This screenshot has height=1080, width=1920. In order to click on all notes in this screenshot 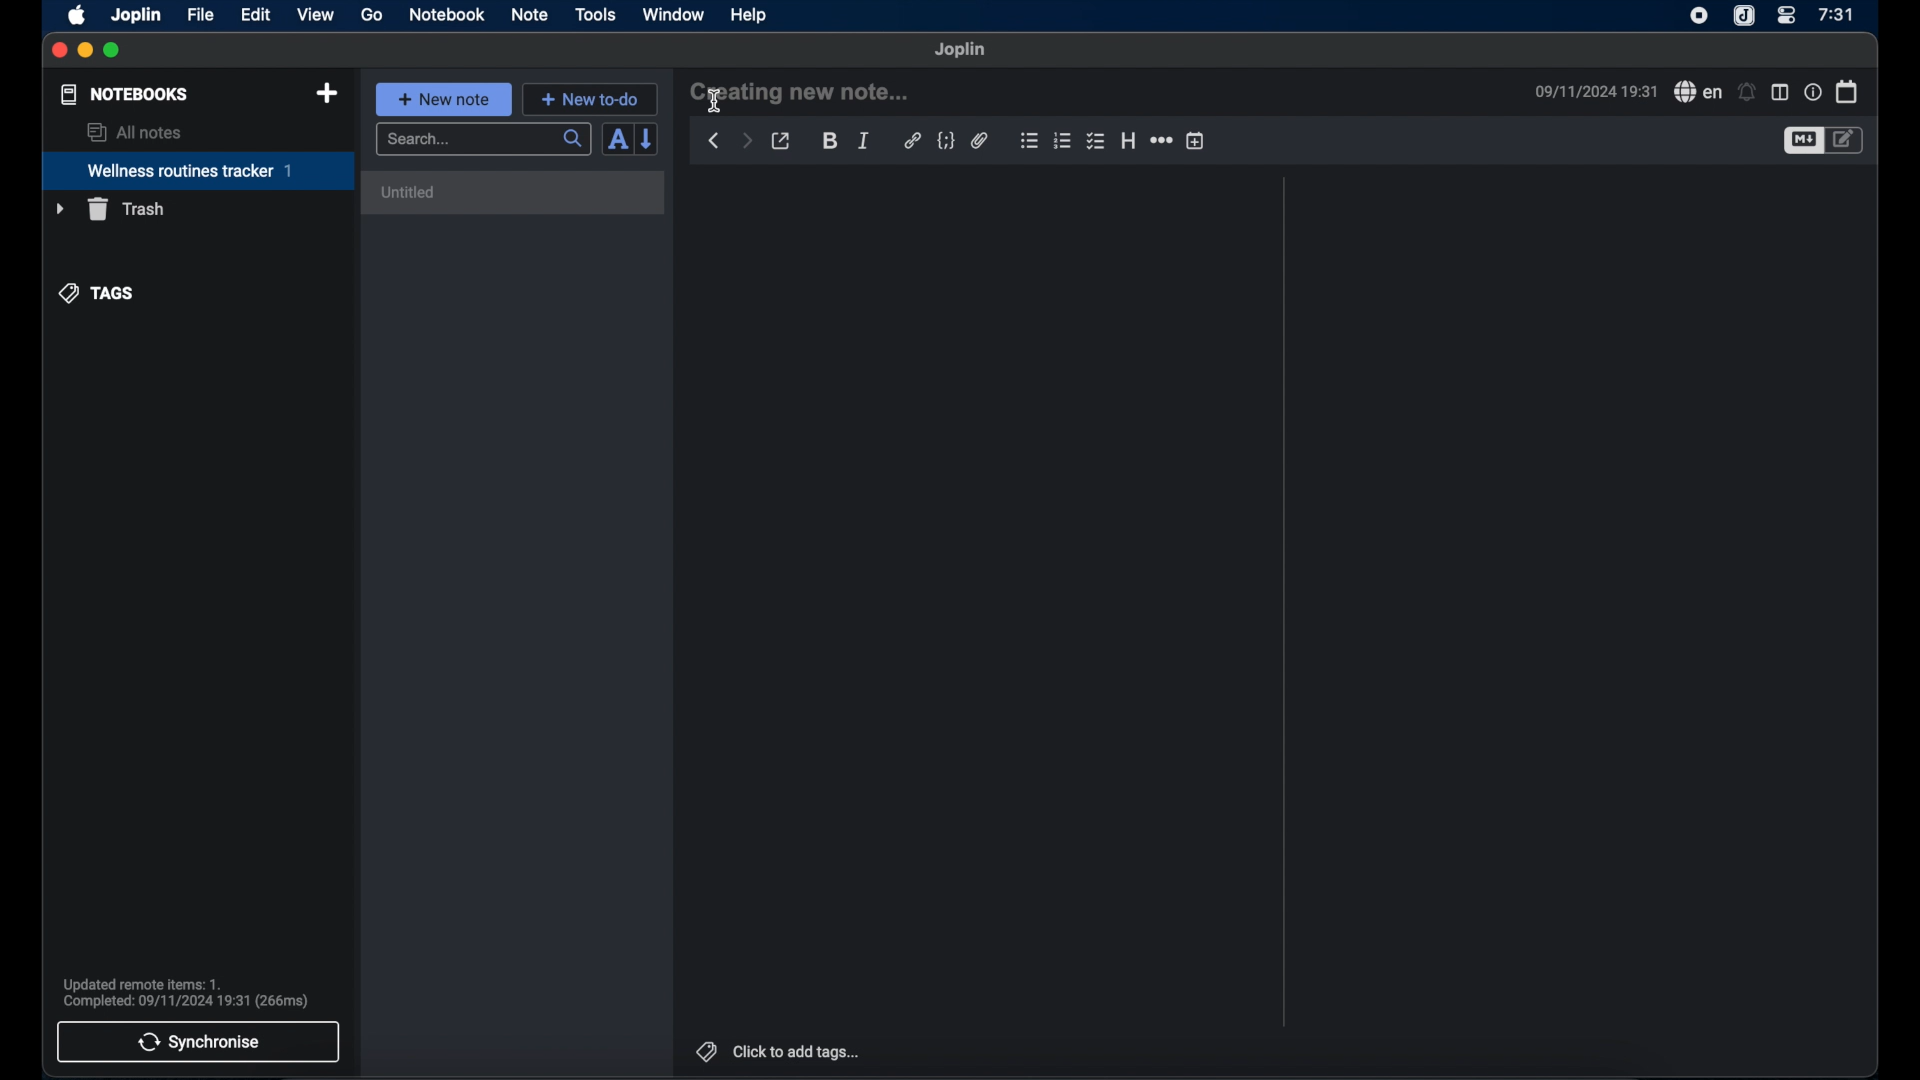, I will do `click(133, 131)`.